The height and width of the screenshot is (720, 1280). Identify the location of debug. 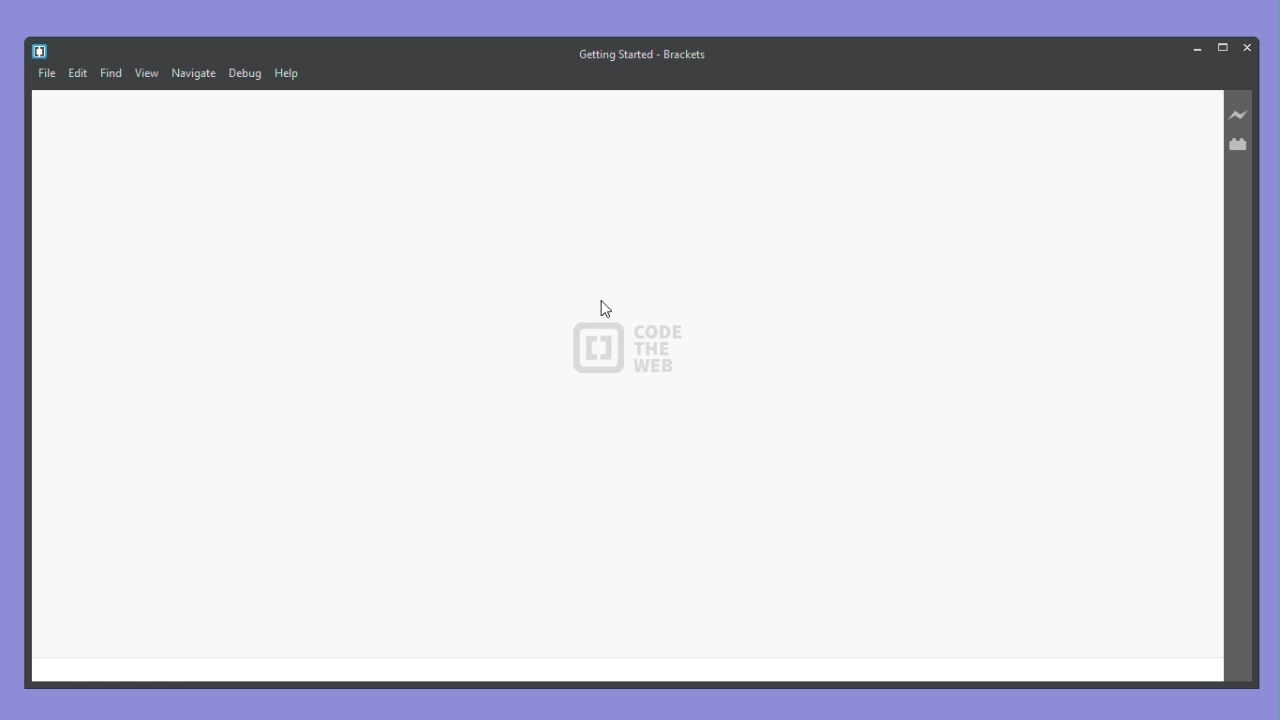
(245, 74).